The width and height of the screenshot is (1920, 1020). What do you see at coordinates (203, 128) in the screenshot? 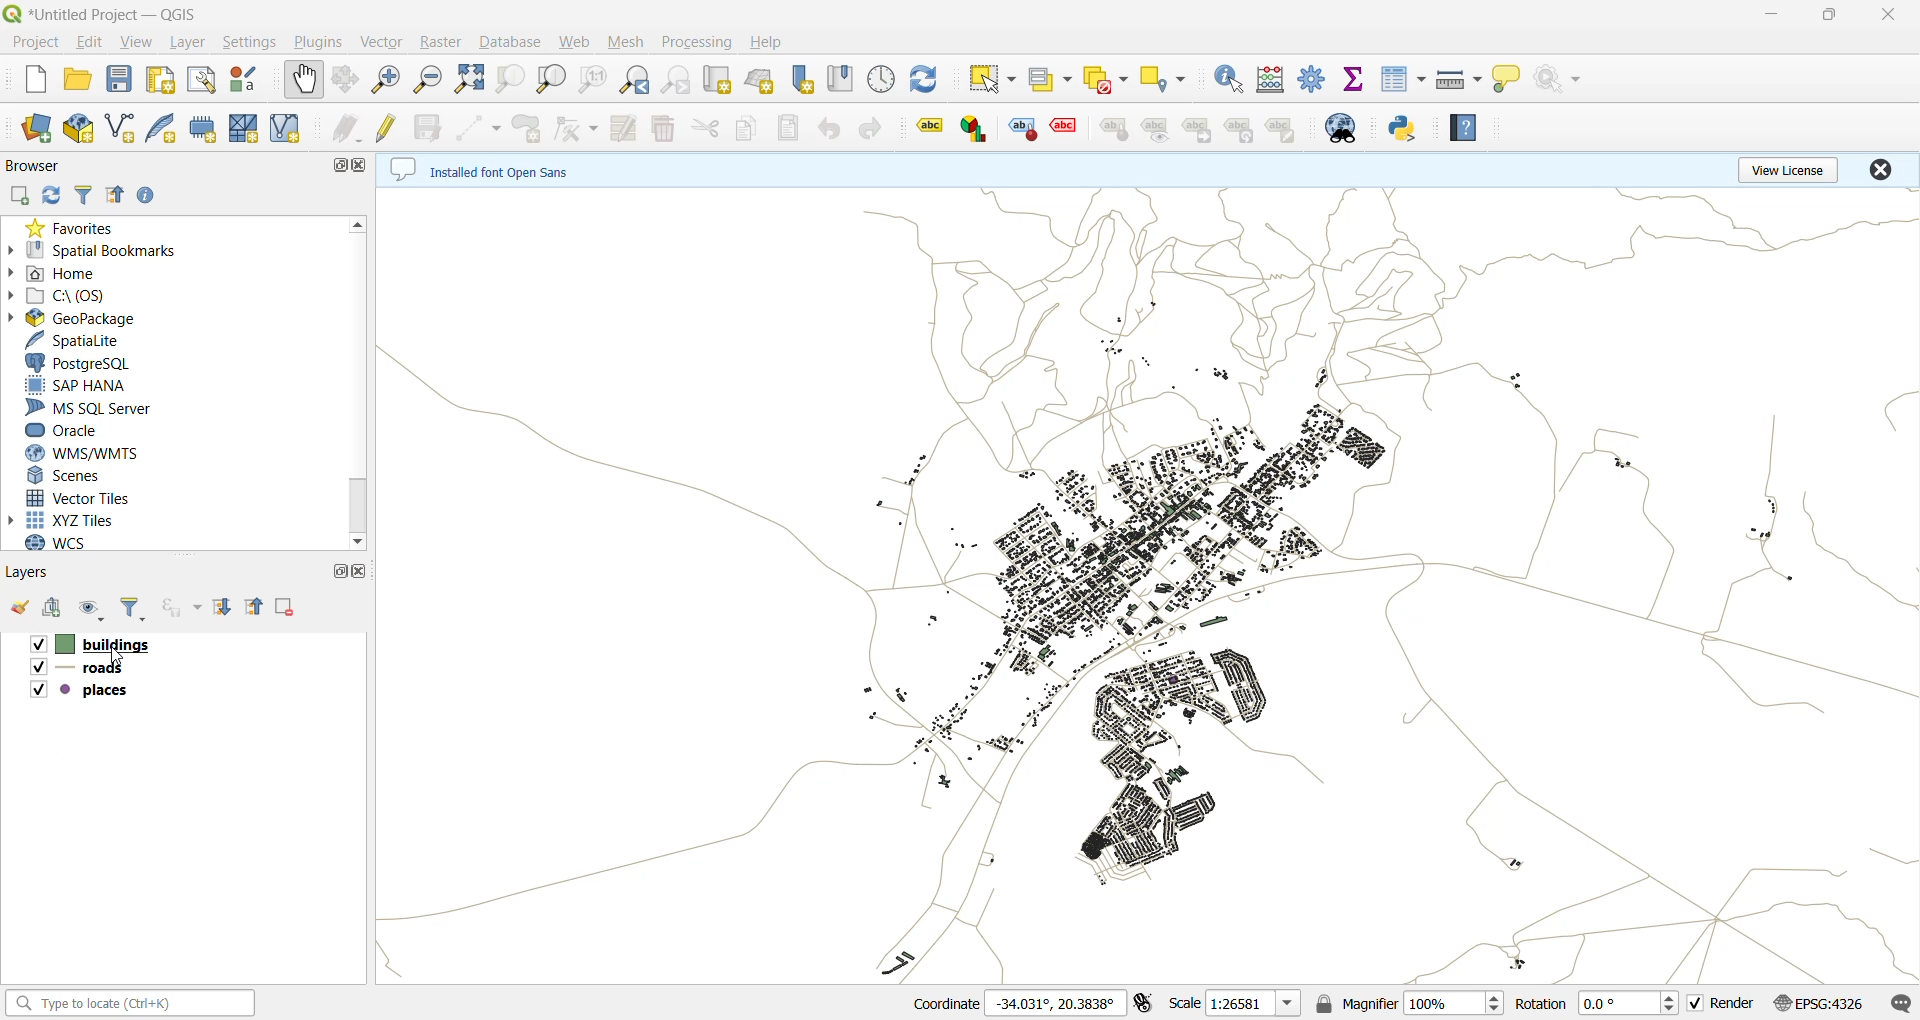
I see `temporary scratch file` at bounding box center [203, 128].